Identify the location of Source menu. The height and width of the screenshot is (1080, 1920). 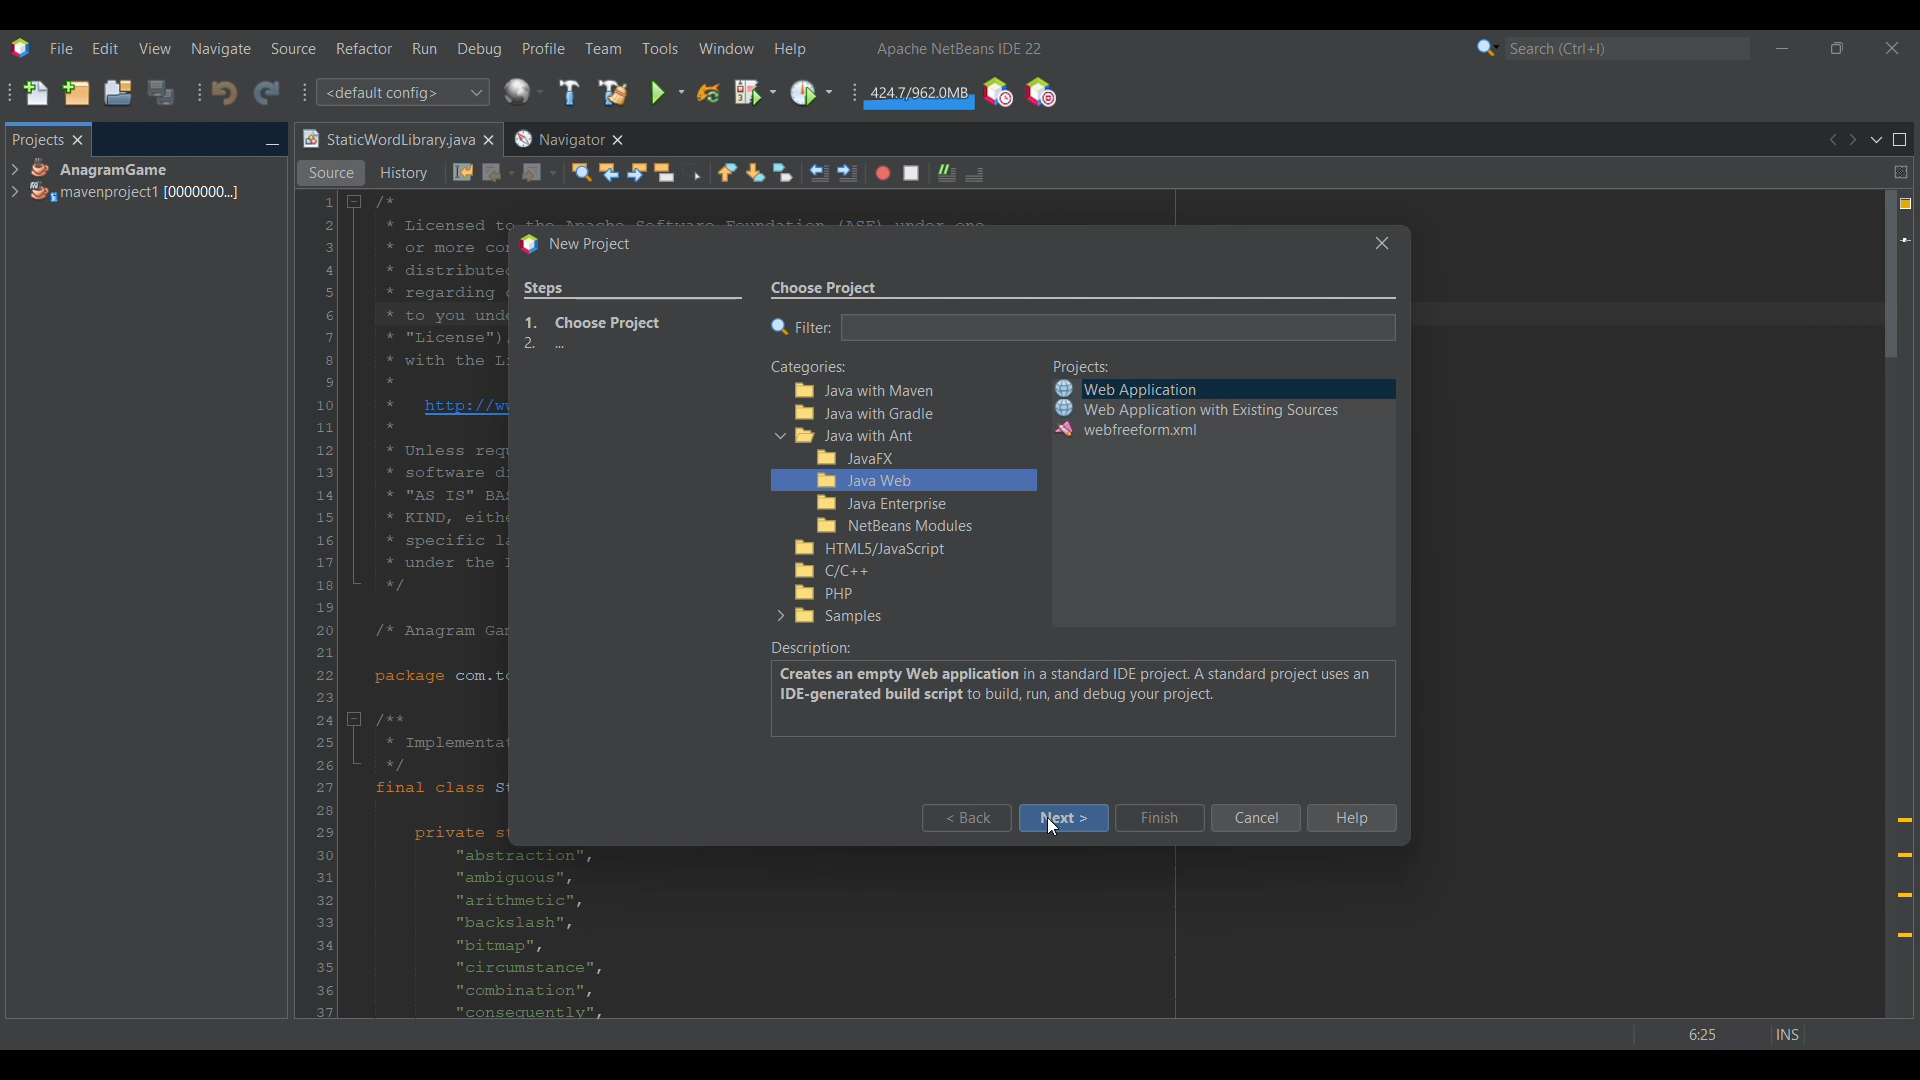
(294, 48).